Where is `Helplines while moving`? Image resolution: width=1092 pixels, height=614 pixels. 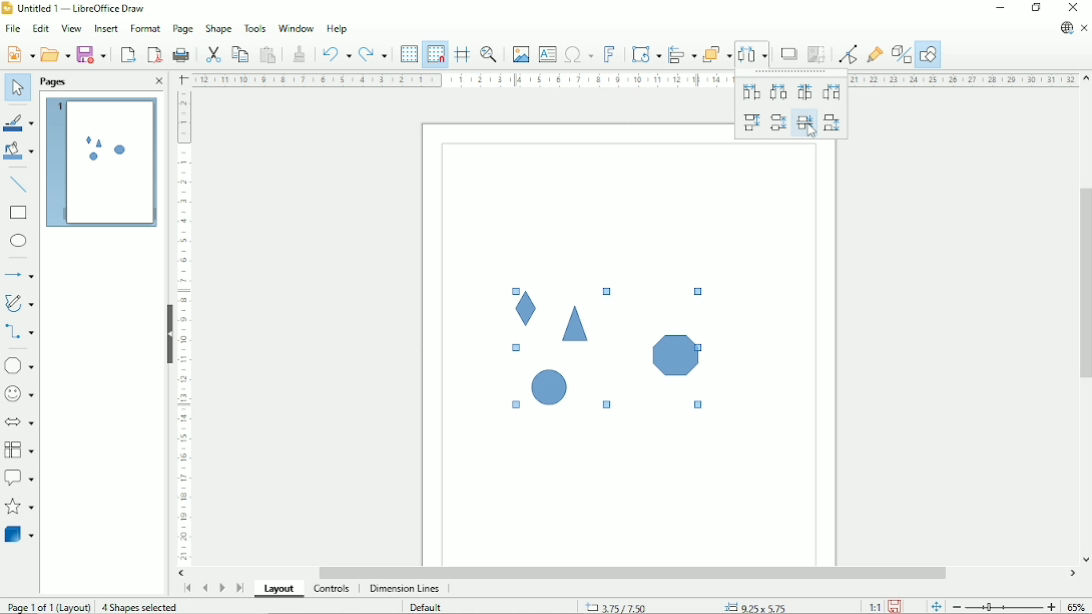
Helplines while moving is located at coordinates (462, 53).